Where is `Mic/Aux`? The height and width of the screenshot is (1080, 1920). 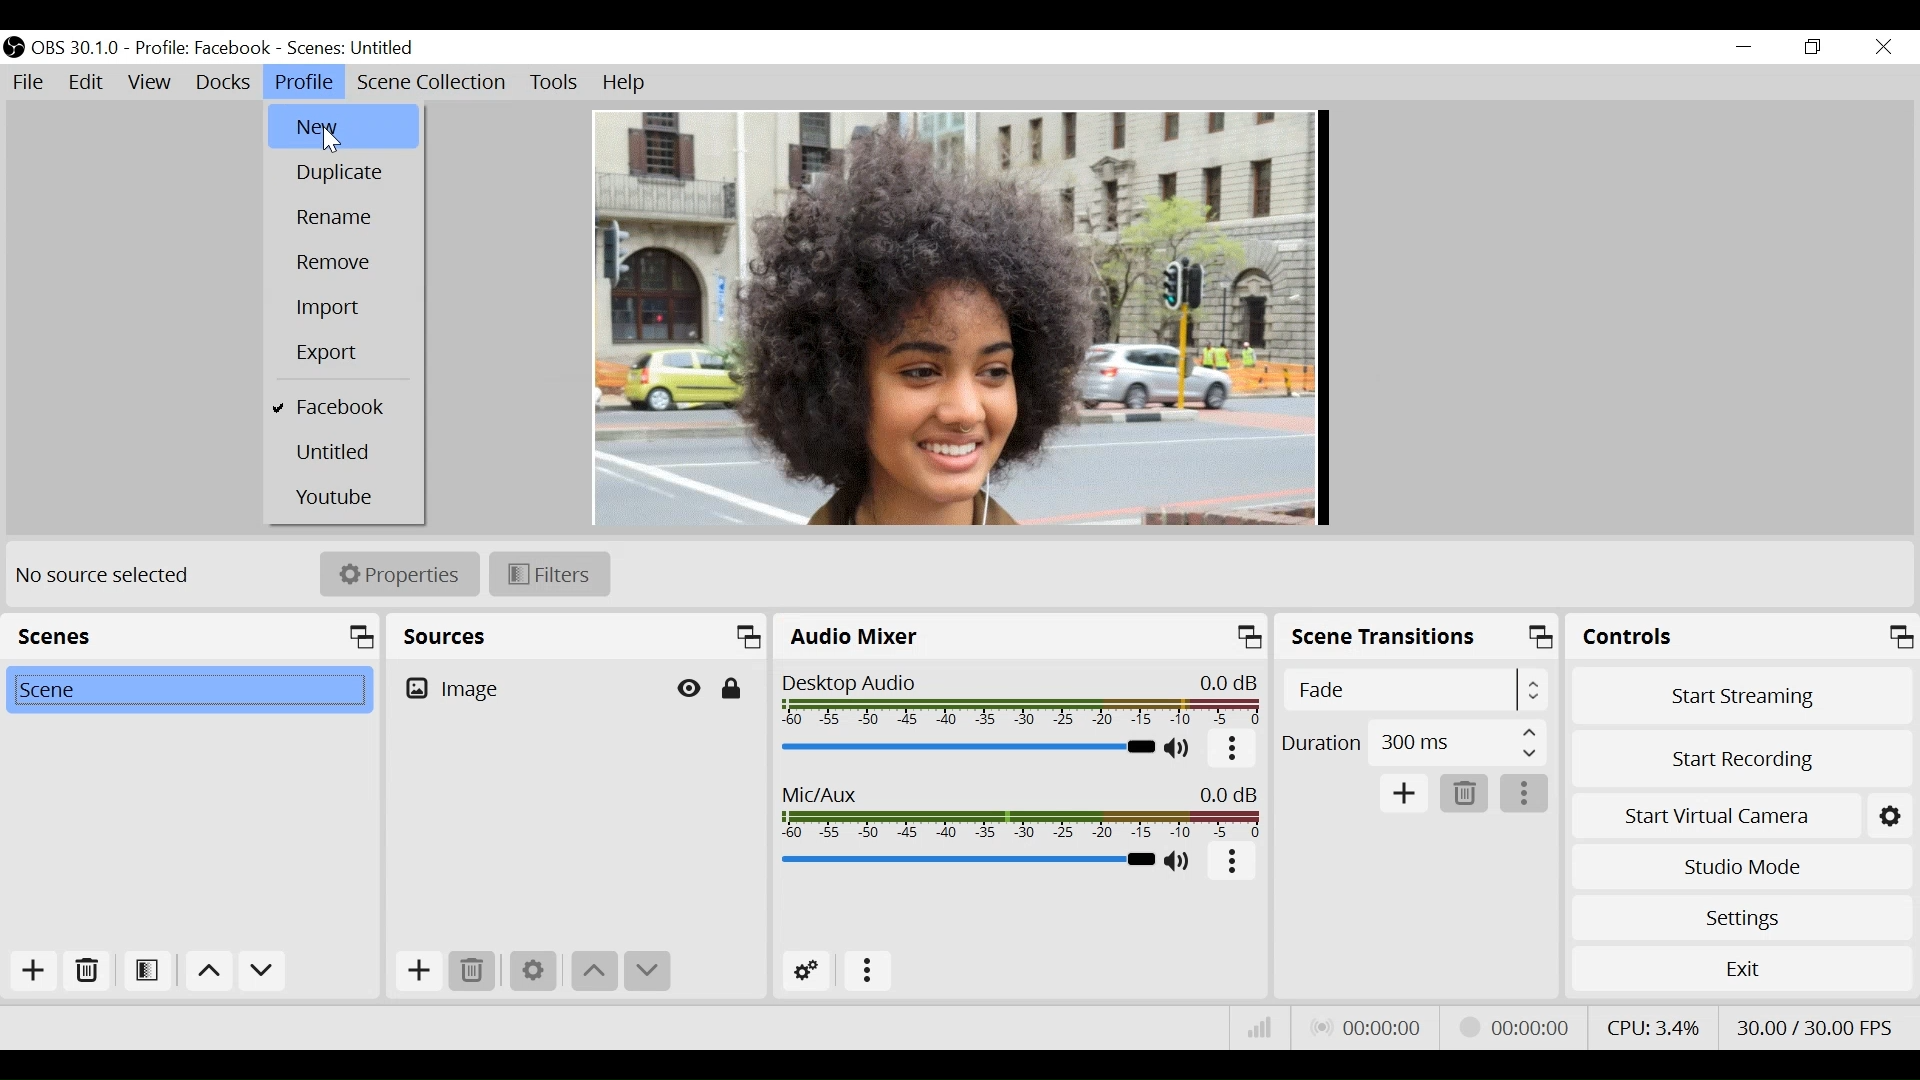 Mic/Aux is located at coordinates (1023, 813).